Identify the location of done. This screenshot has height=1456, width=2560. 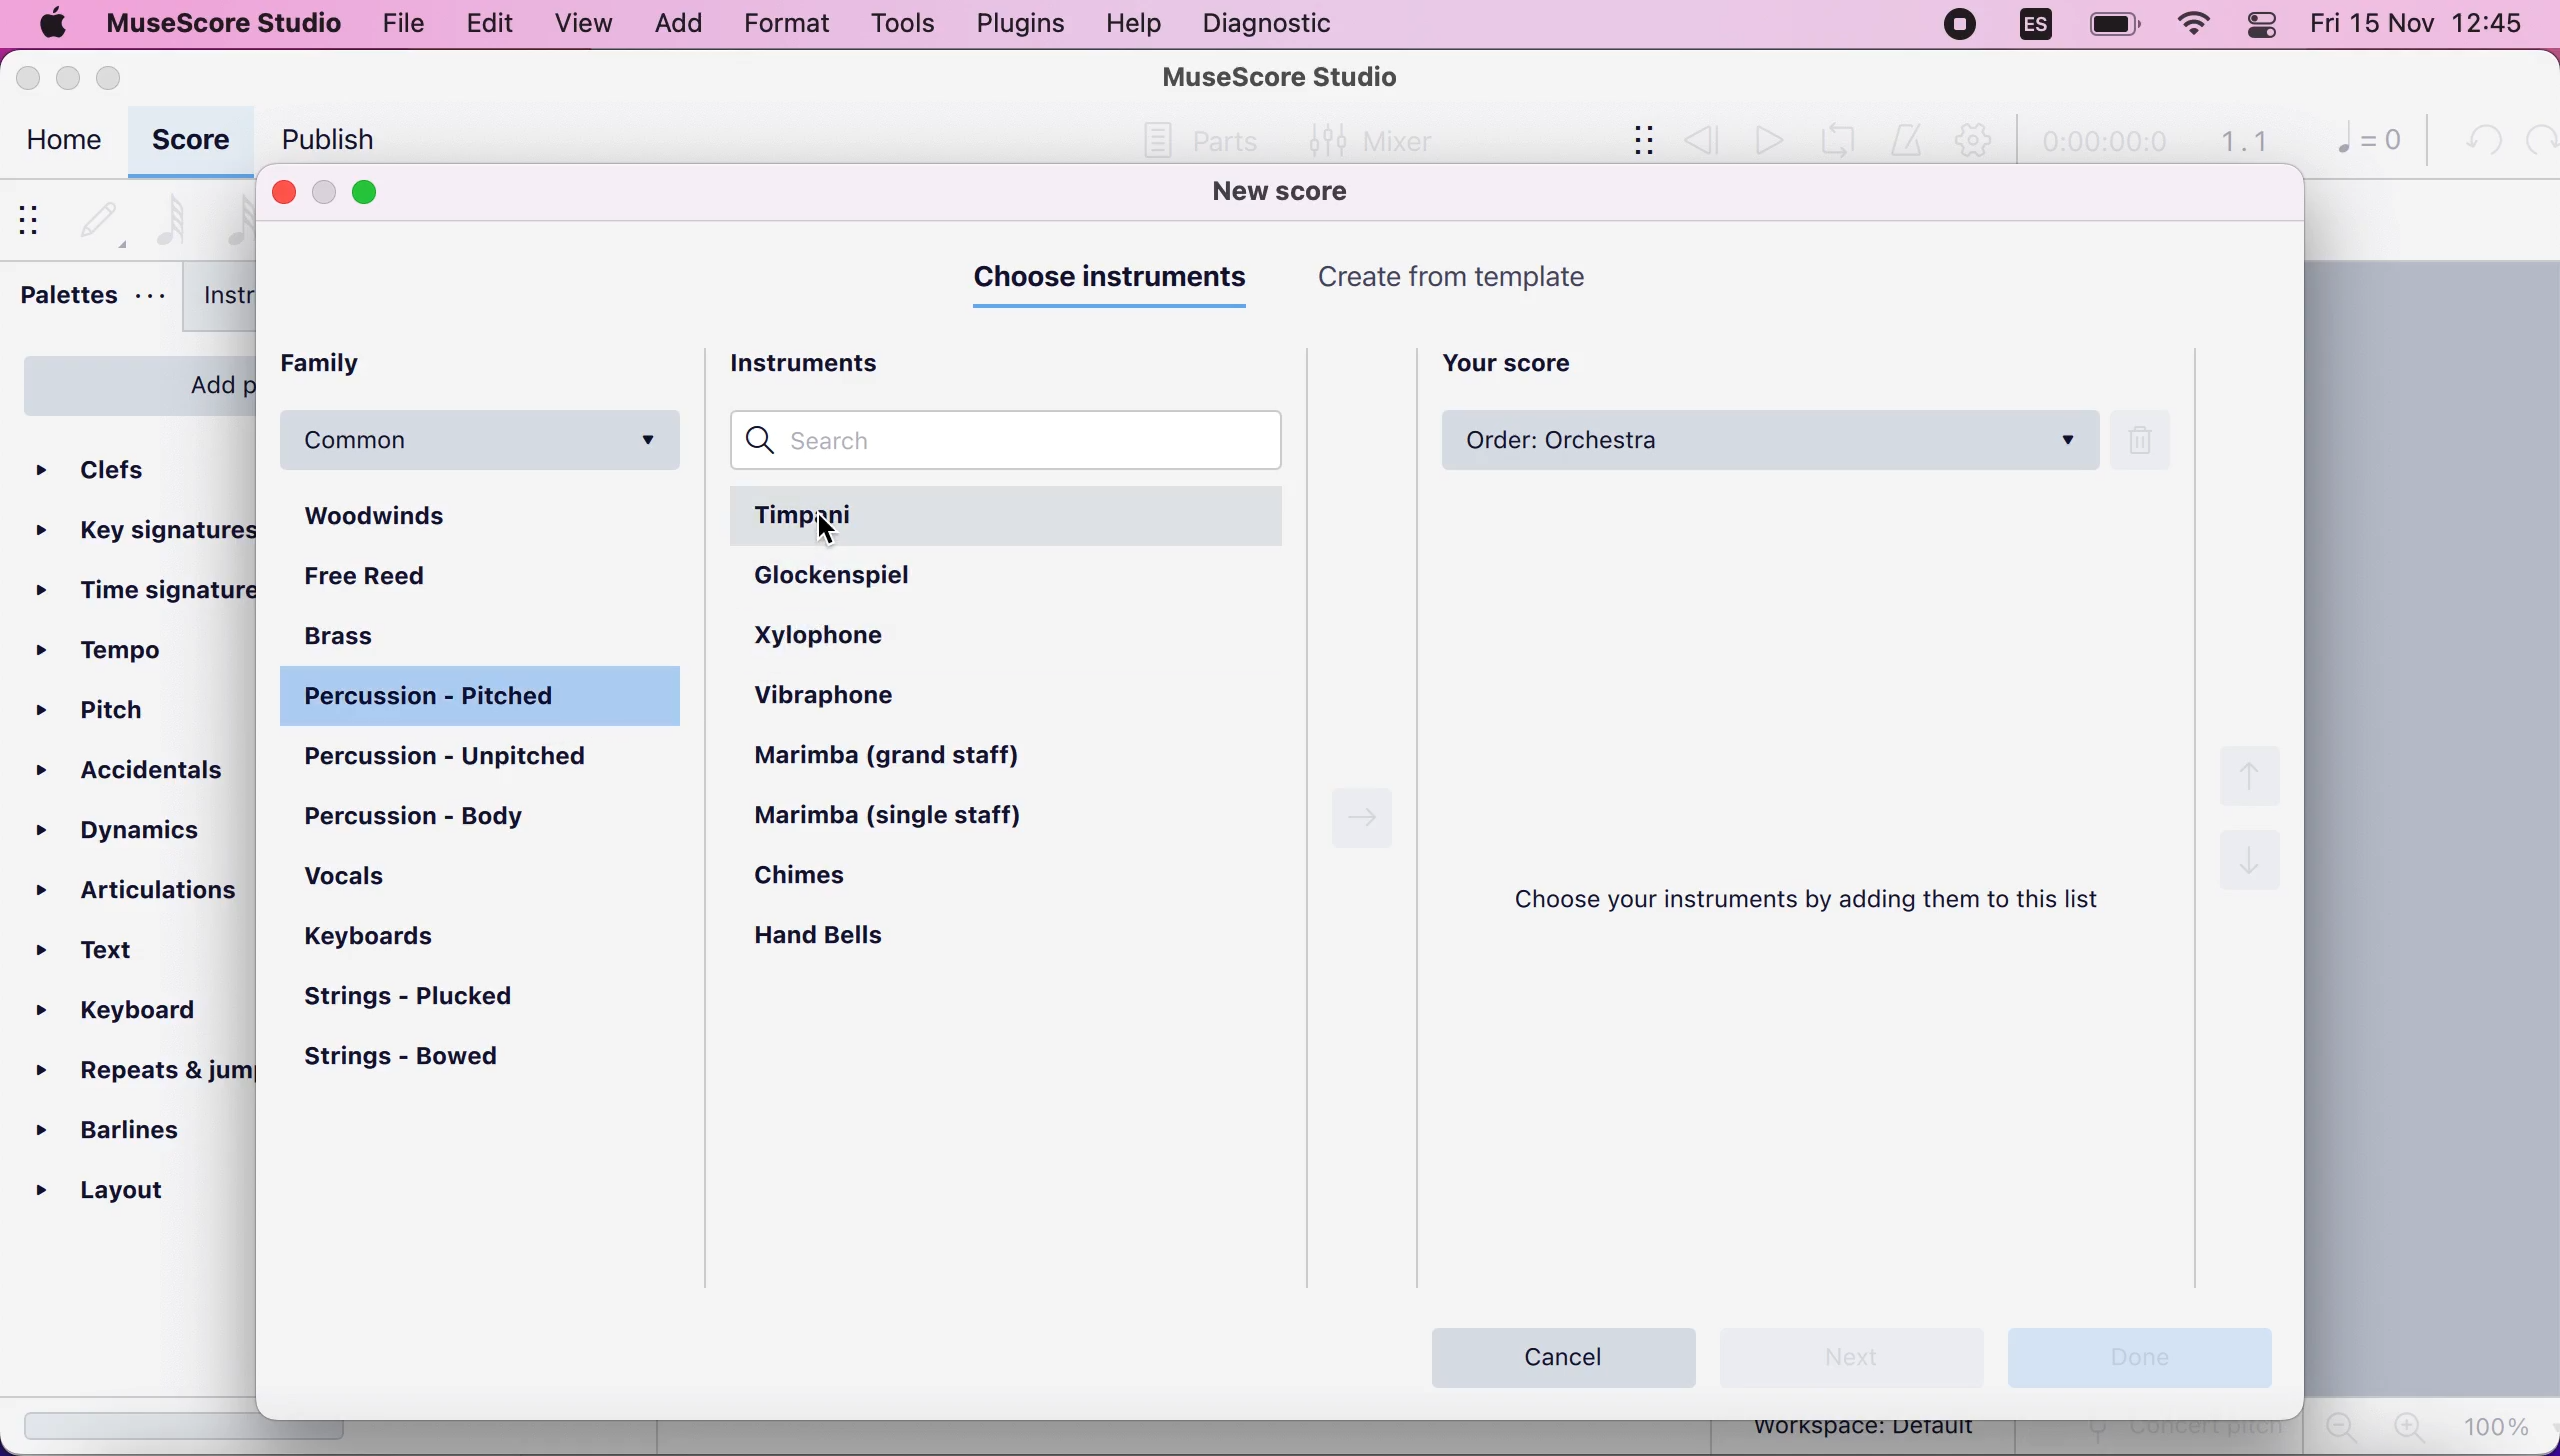
(2136, 1353).